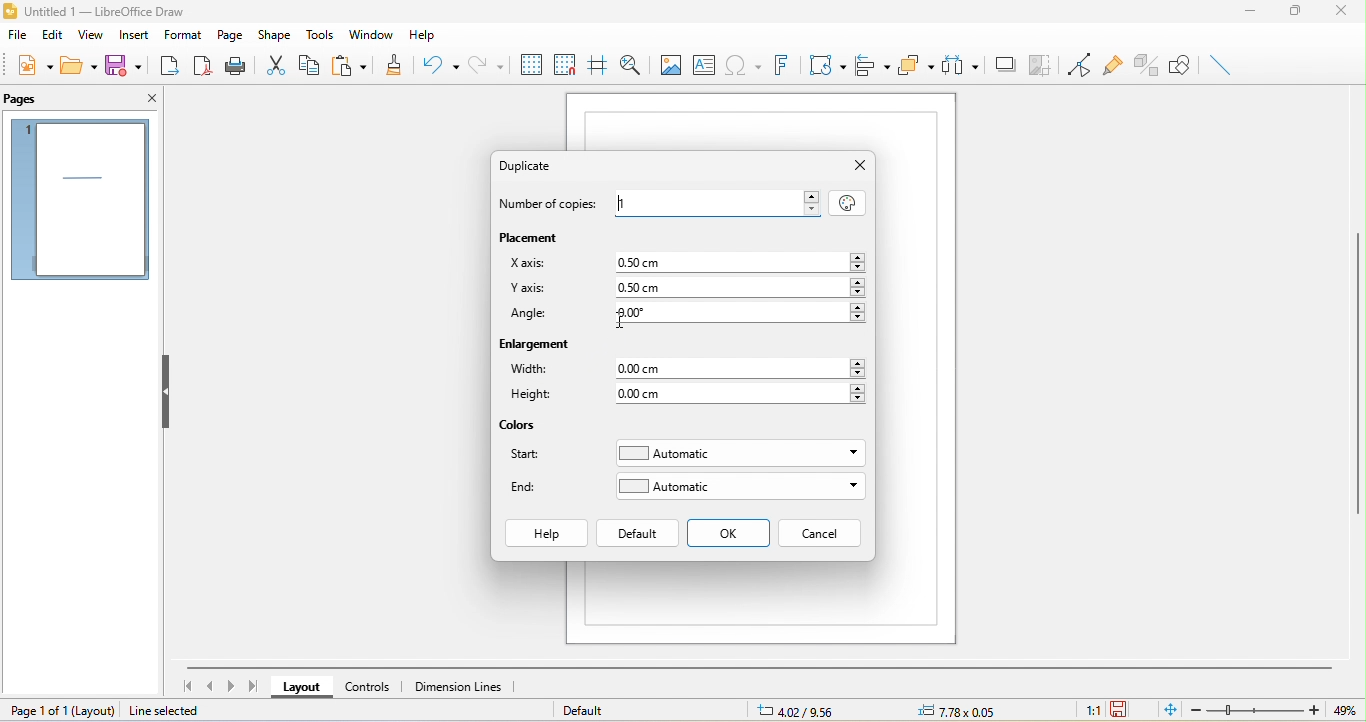 This screenshot has width=1366, height=722. Describe the element at coordinates (1345, 13) in the screenshot. I see `close` at that location.